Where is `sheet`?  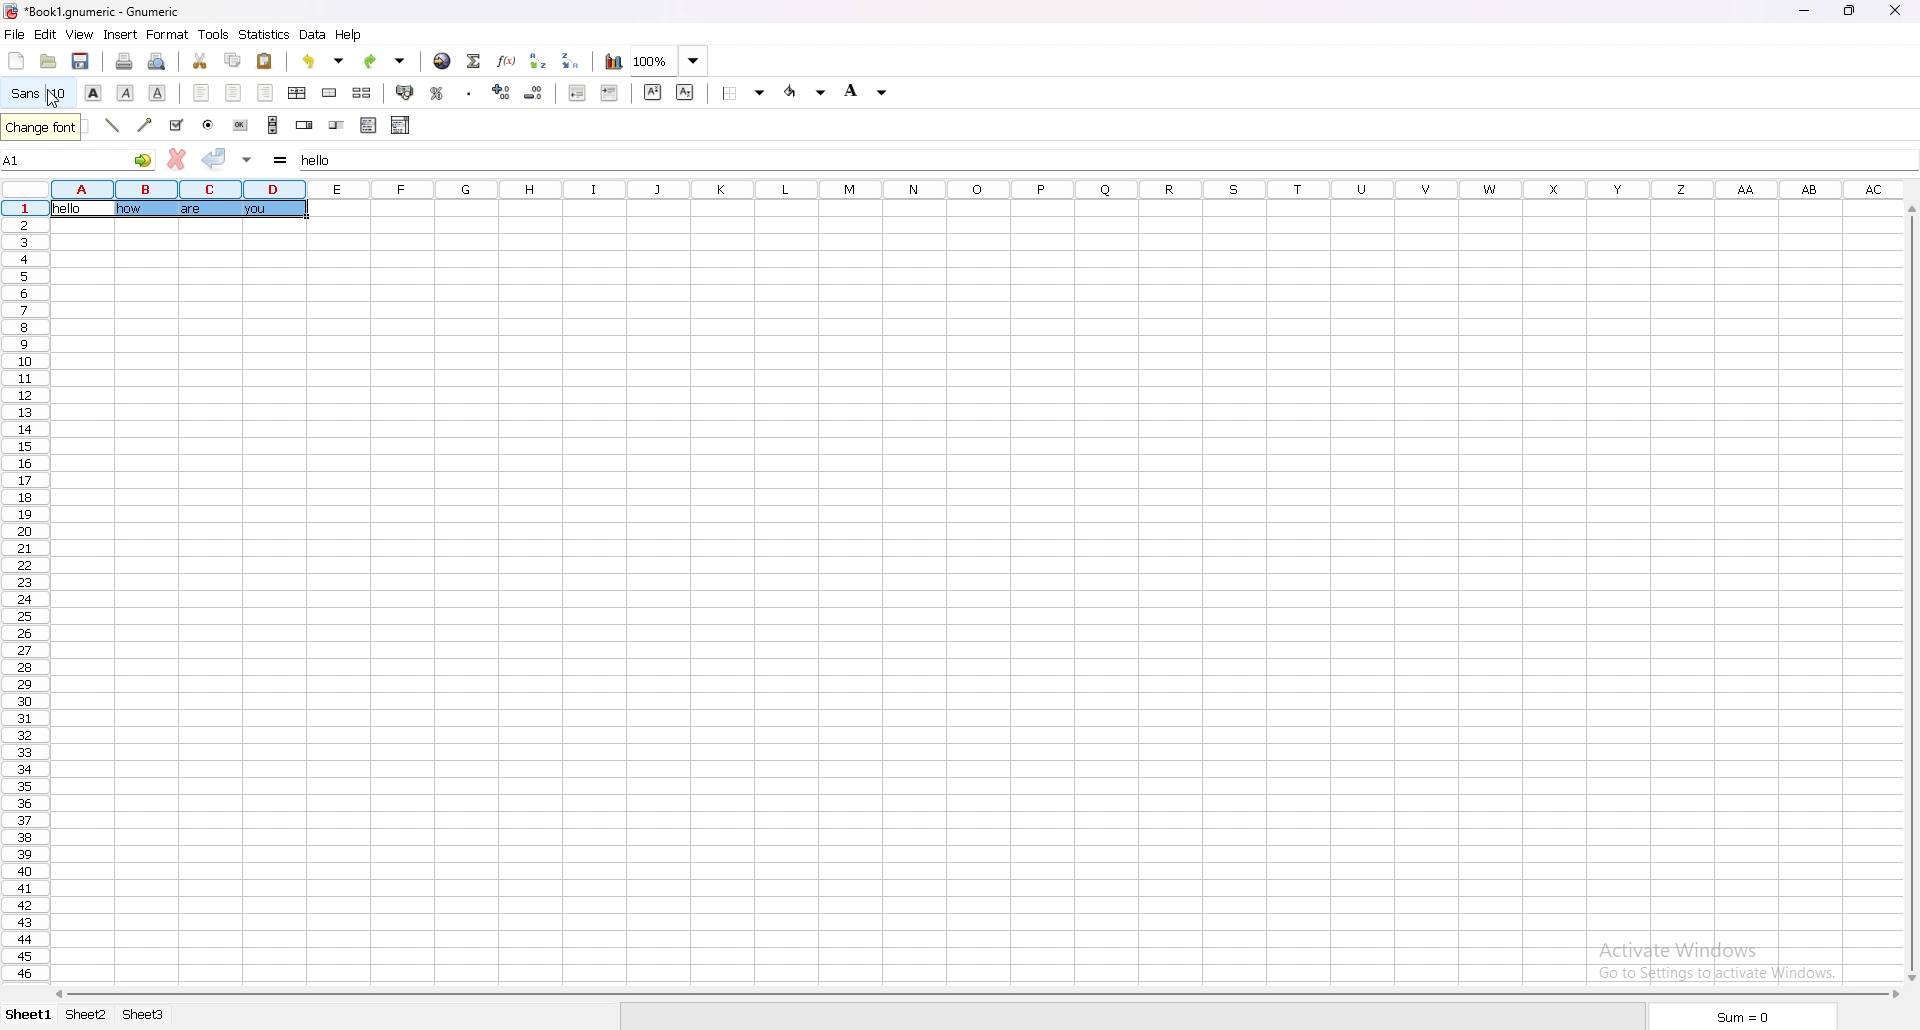 sheet is located at coordinates (146, 1015).